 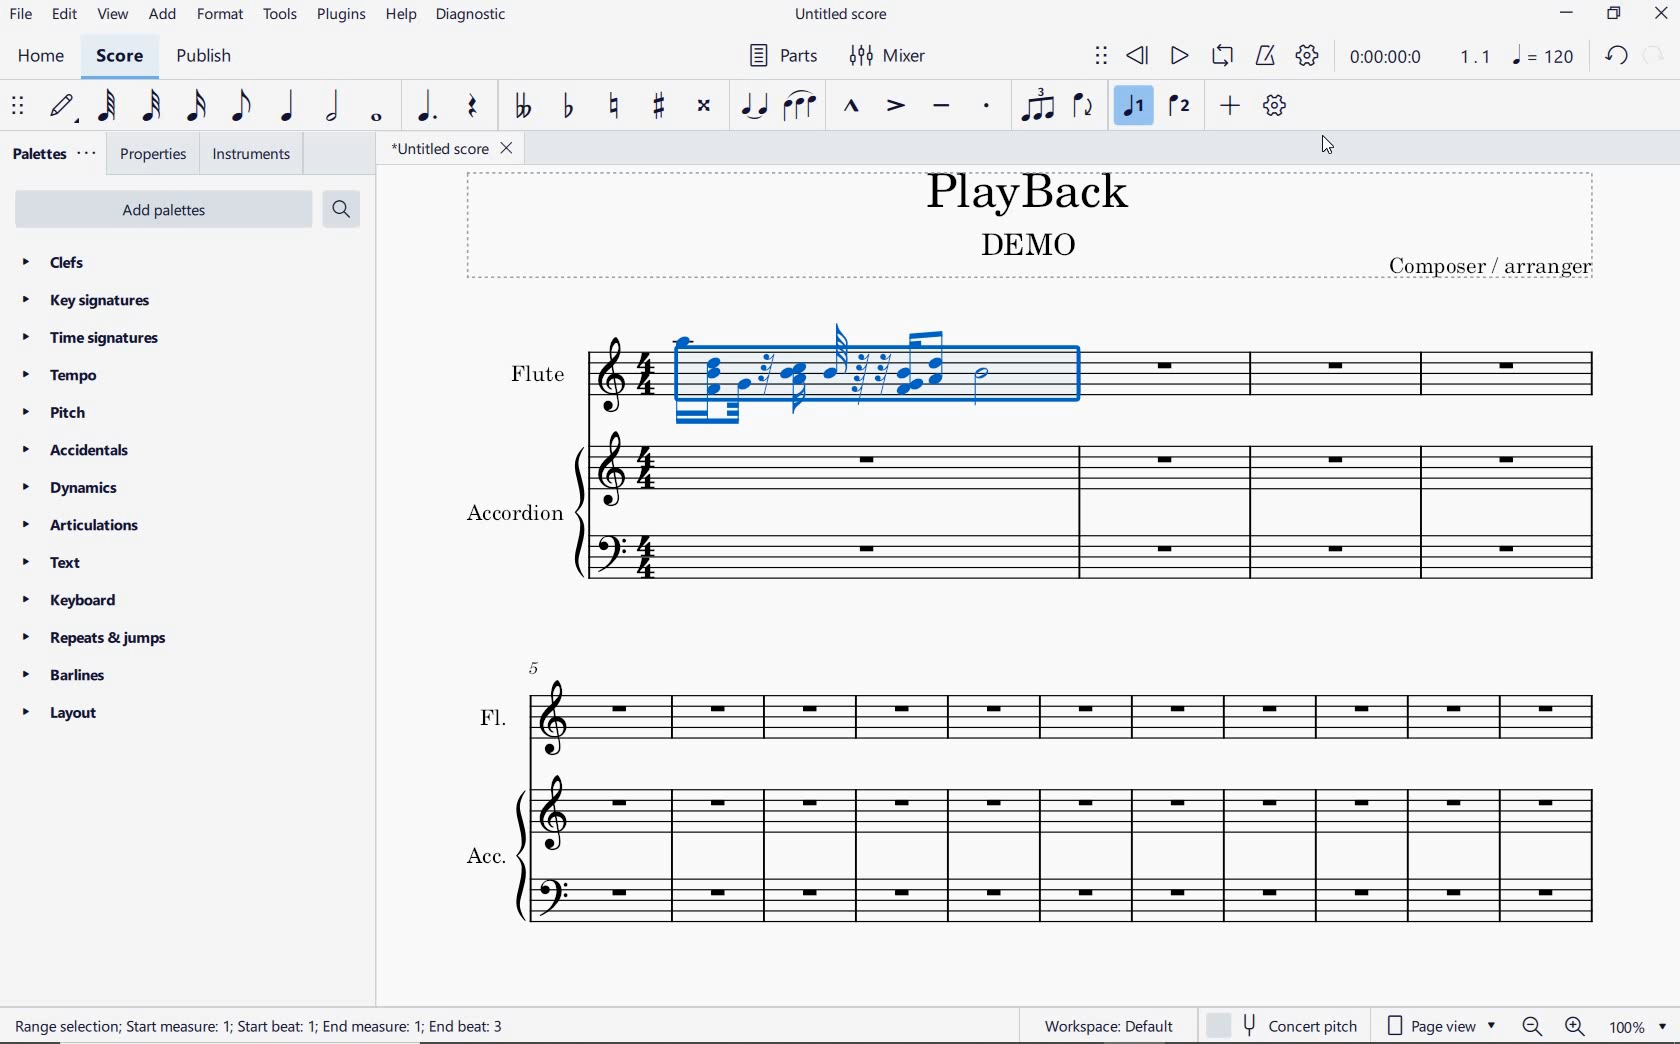 I want to click on clefs, so click(x=65, y=261).